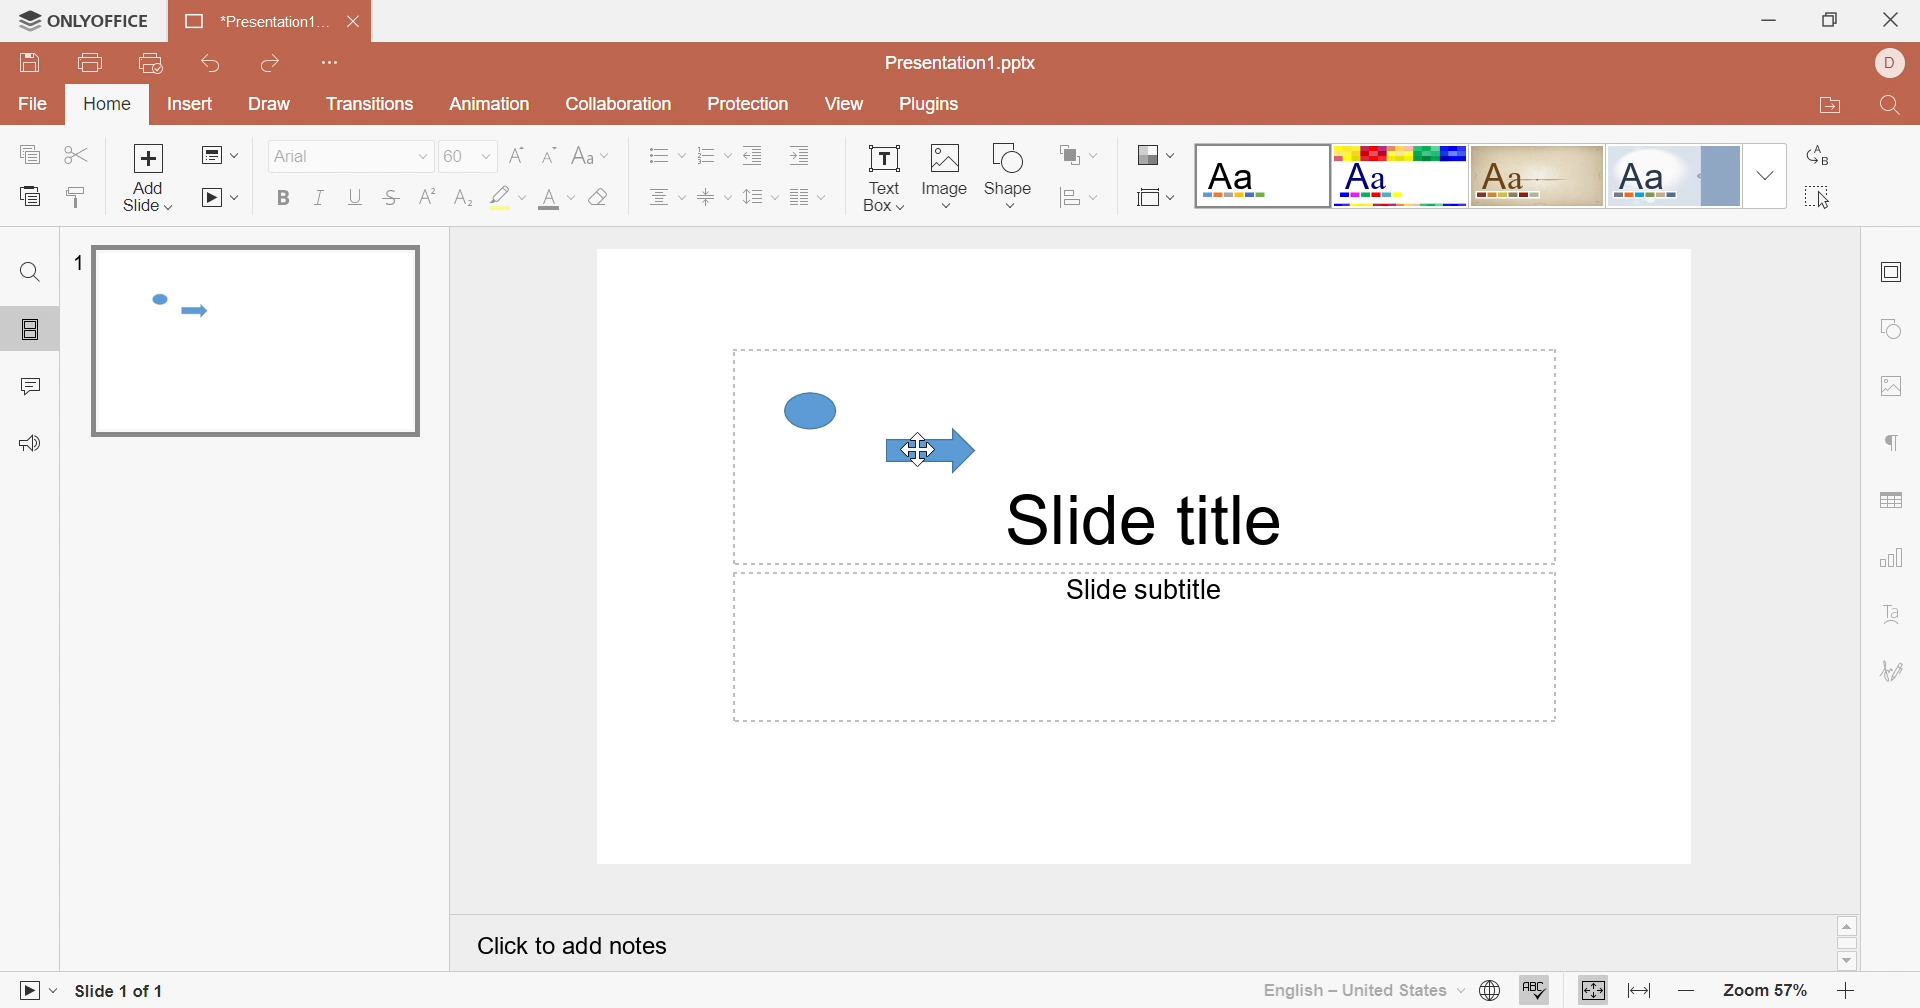 This screenshot has height=1008, width=1920. What do you see at coordinates (1888, 107) in the screenshot?
I see `Find` at bounding box center [1888, 107].